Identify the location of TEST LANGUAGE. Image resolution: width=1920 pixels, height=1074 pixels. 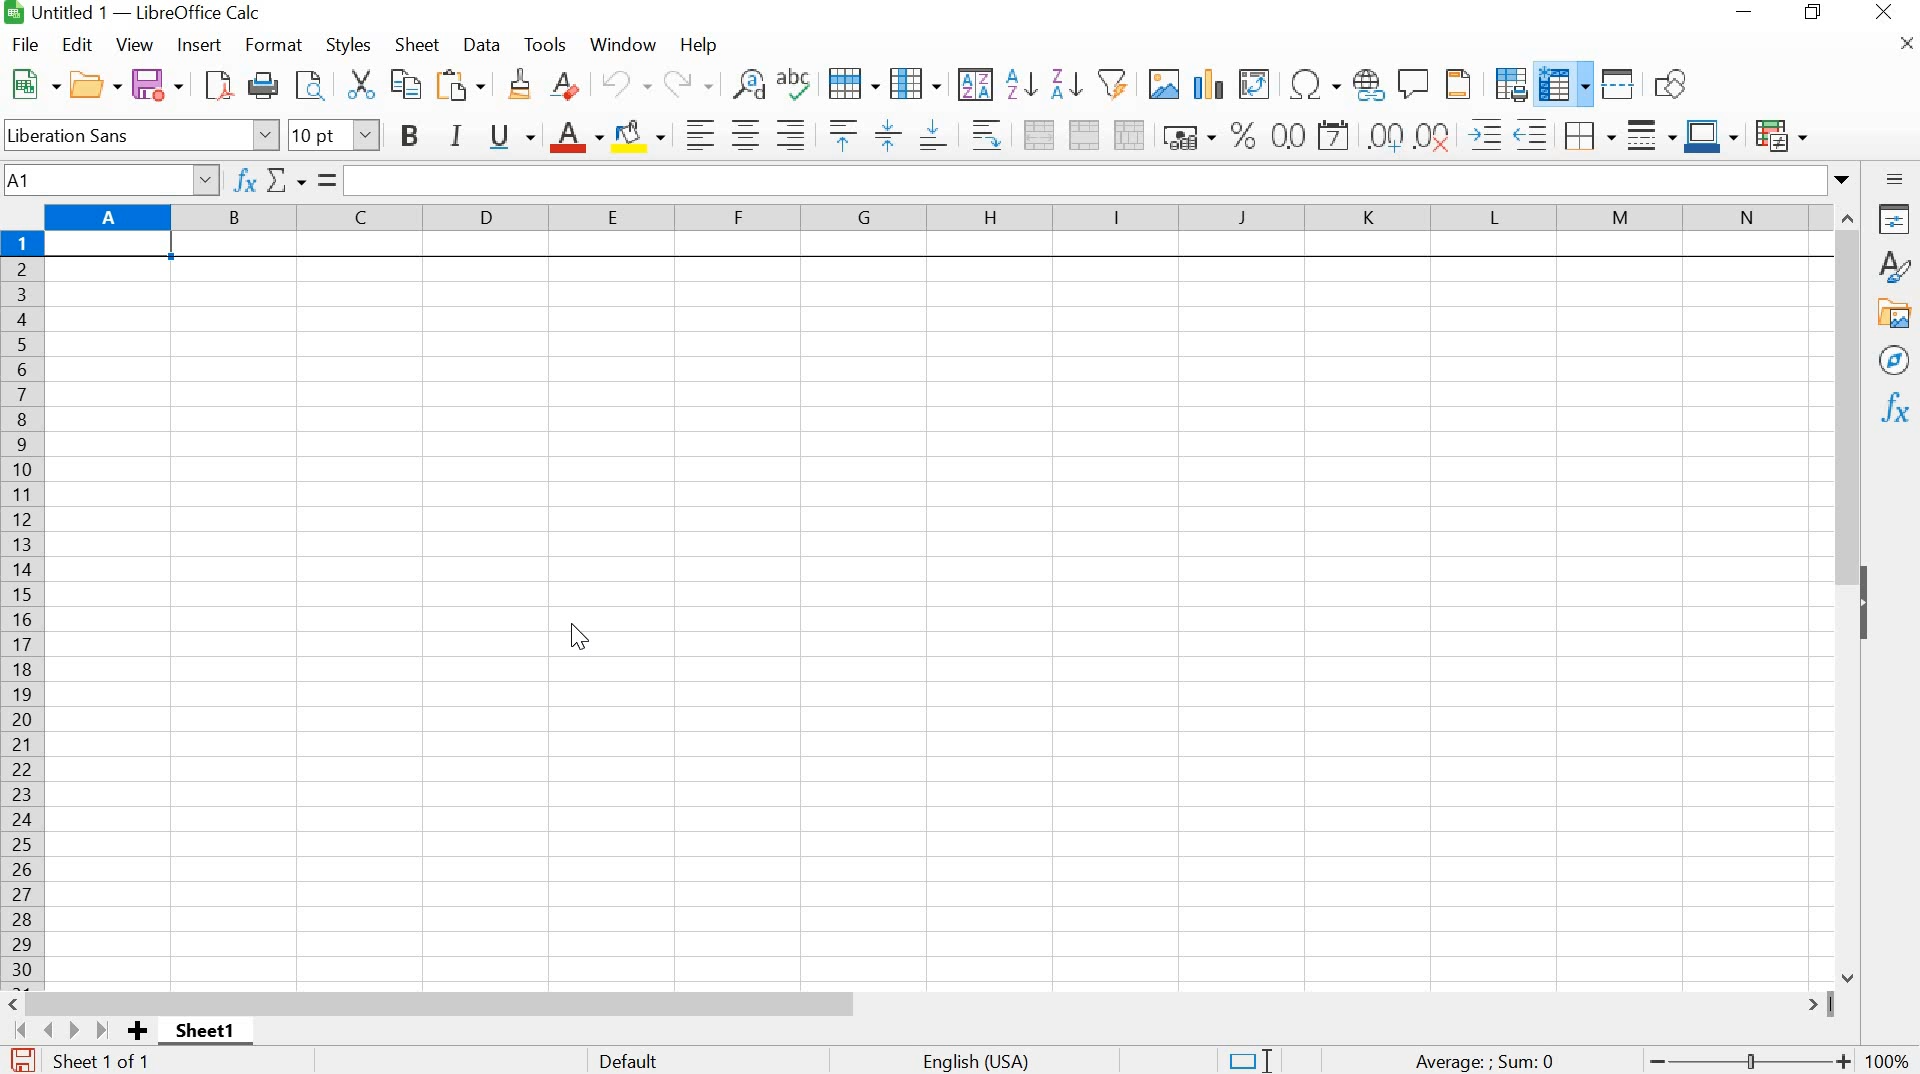
(988, 1059).